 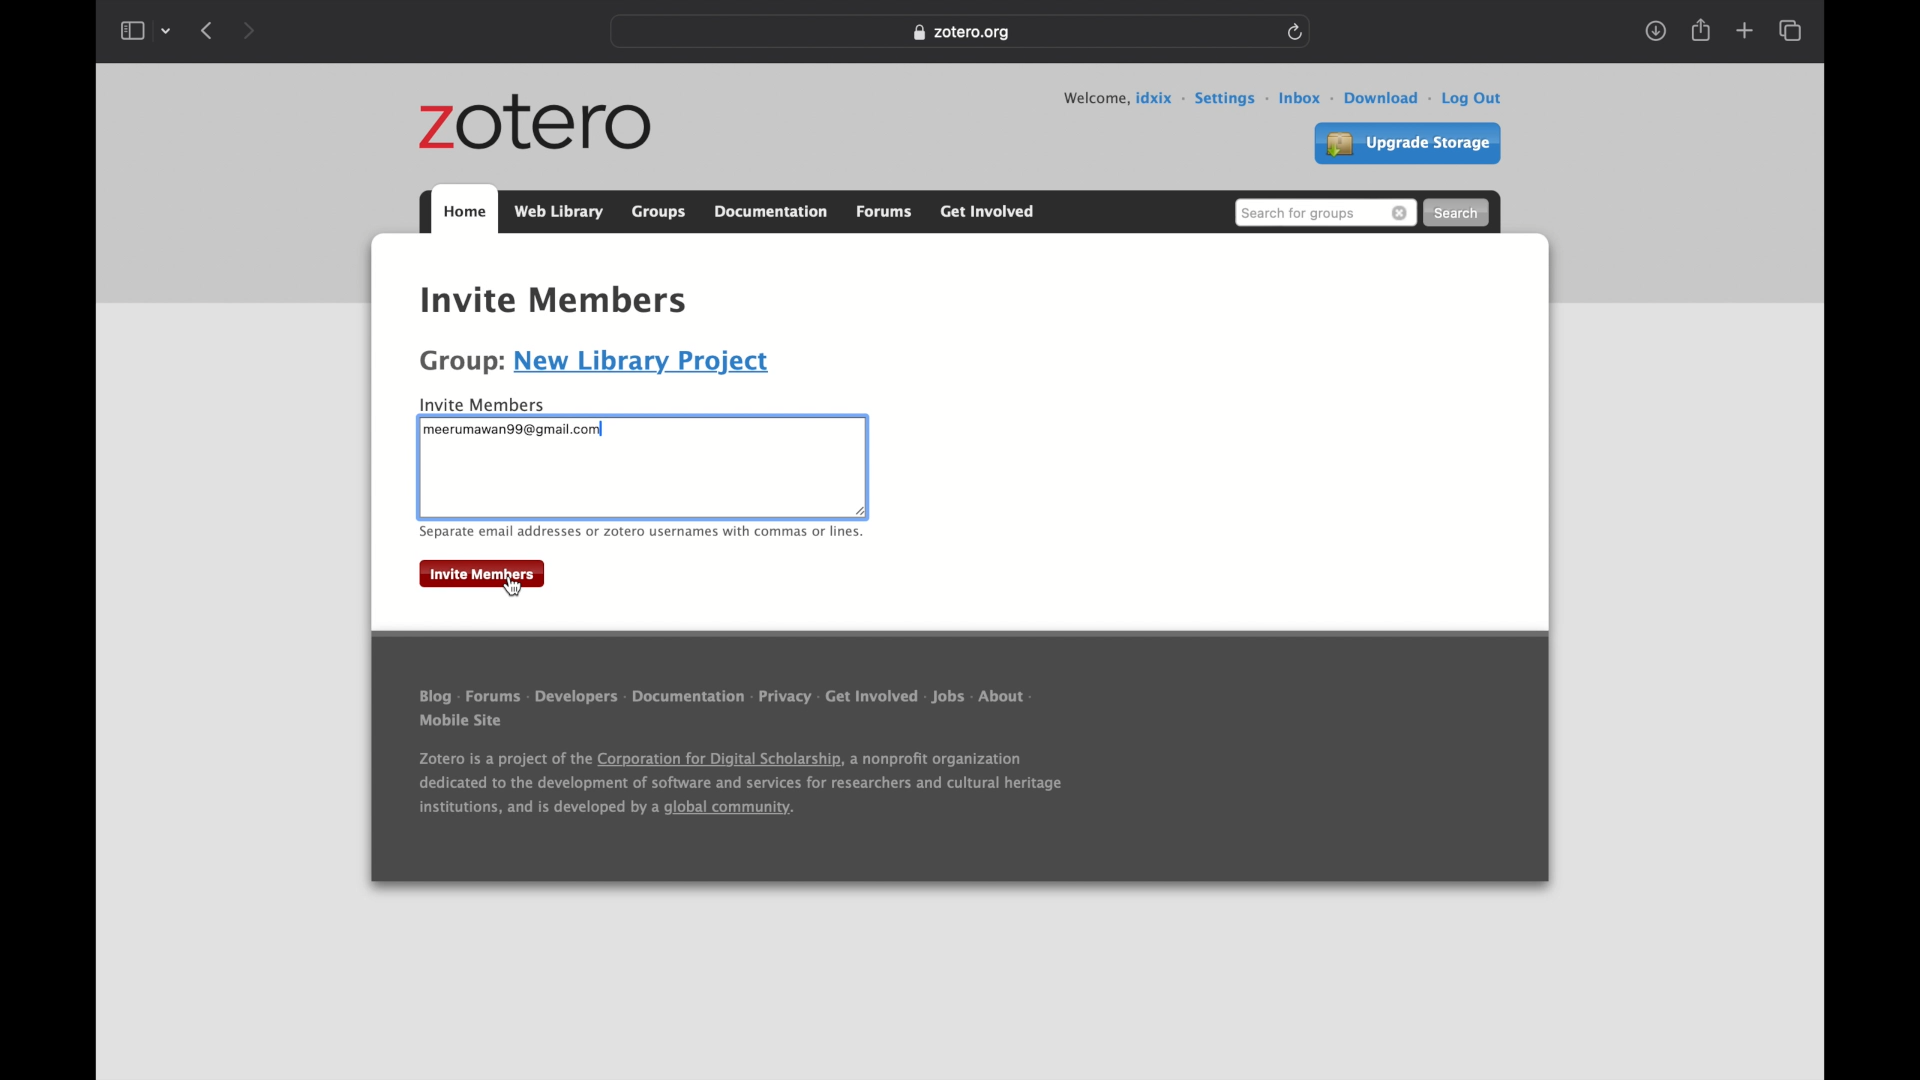 I want to click on forums, so click(x=888, y=211).